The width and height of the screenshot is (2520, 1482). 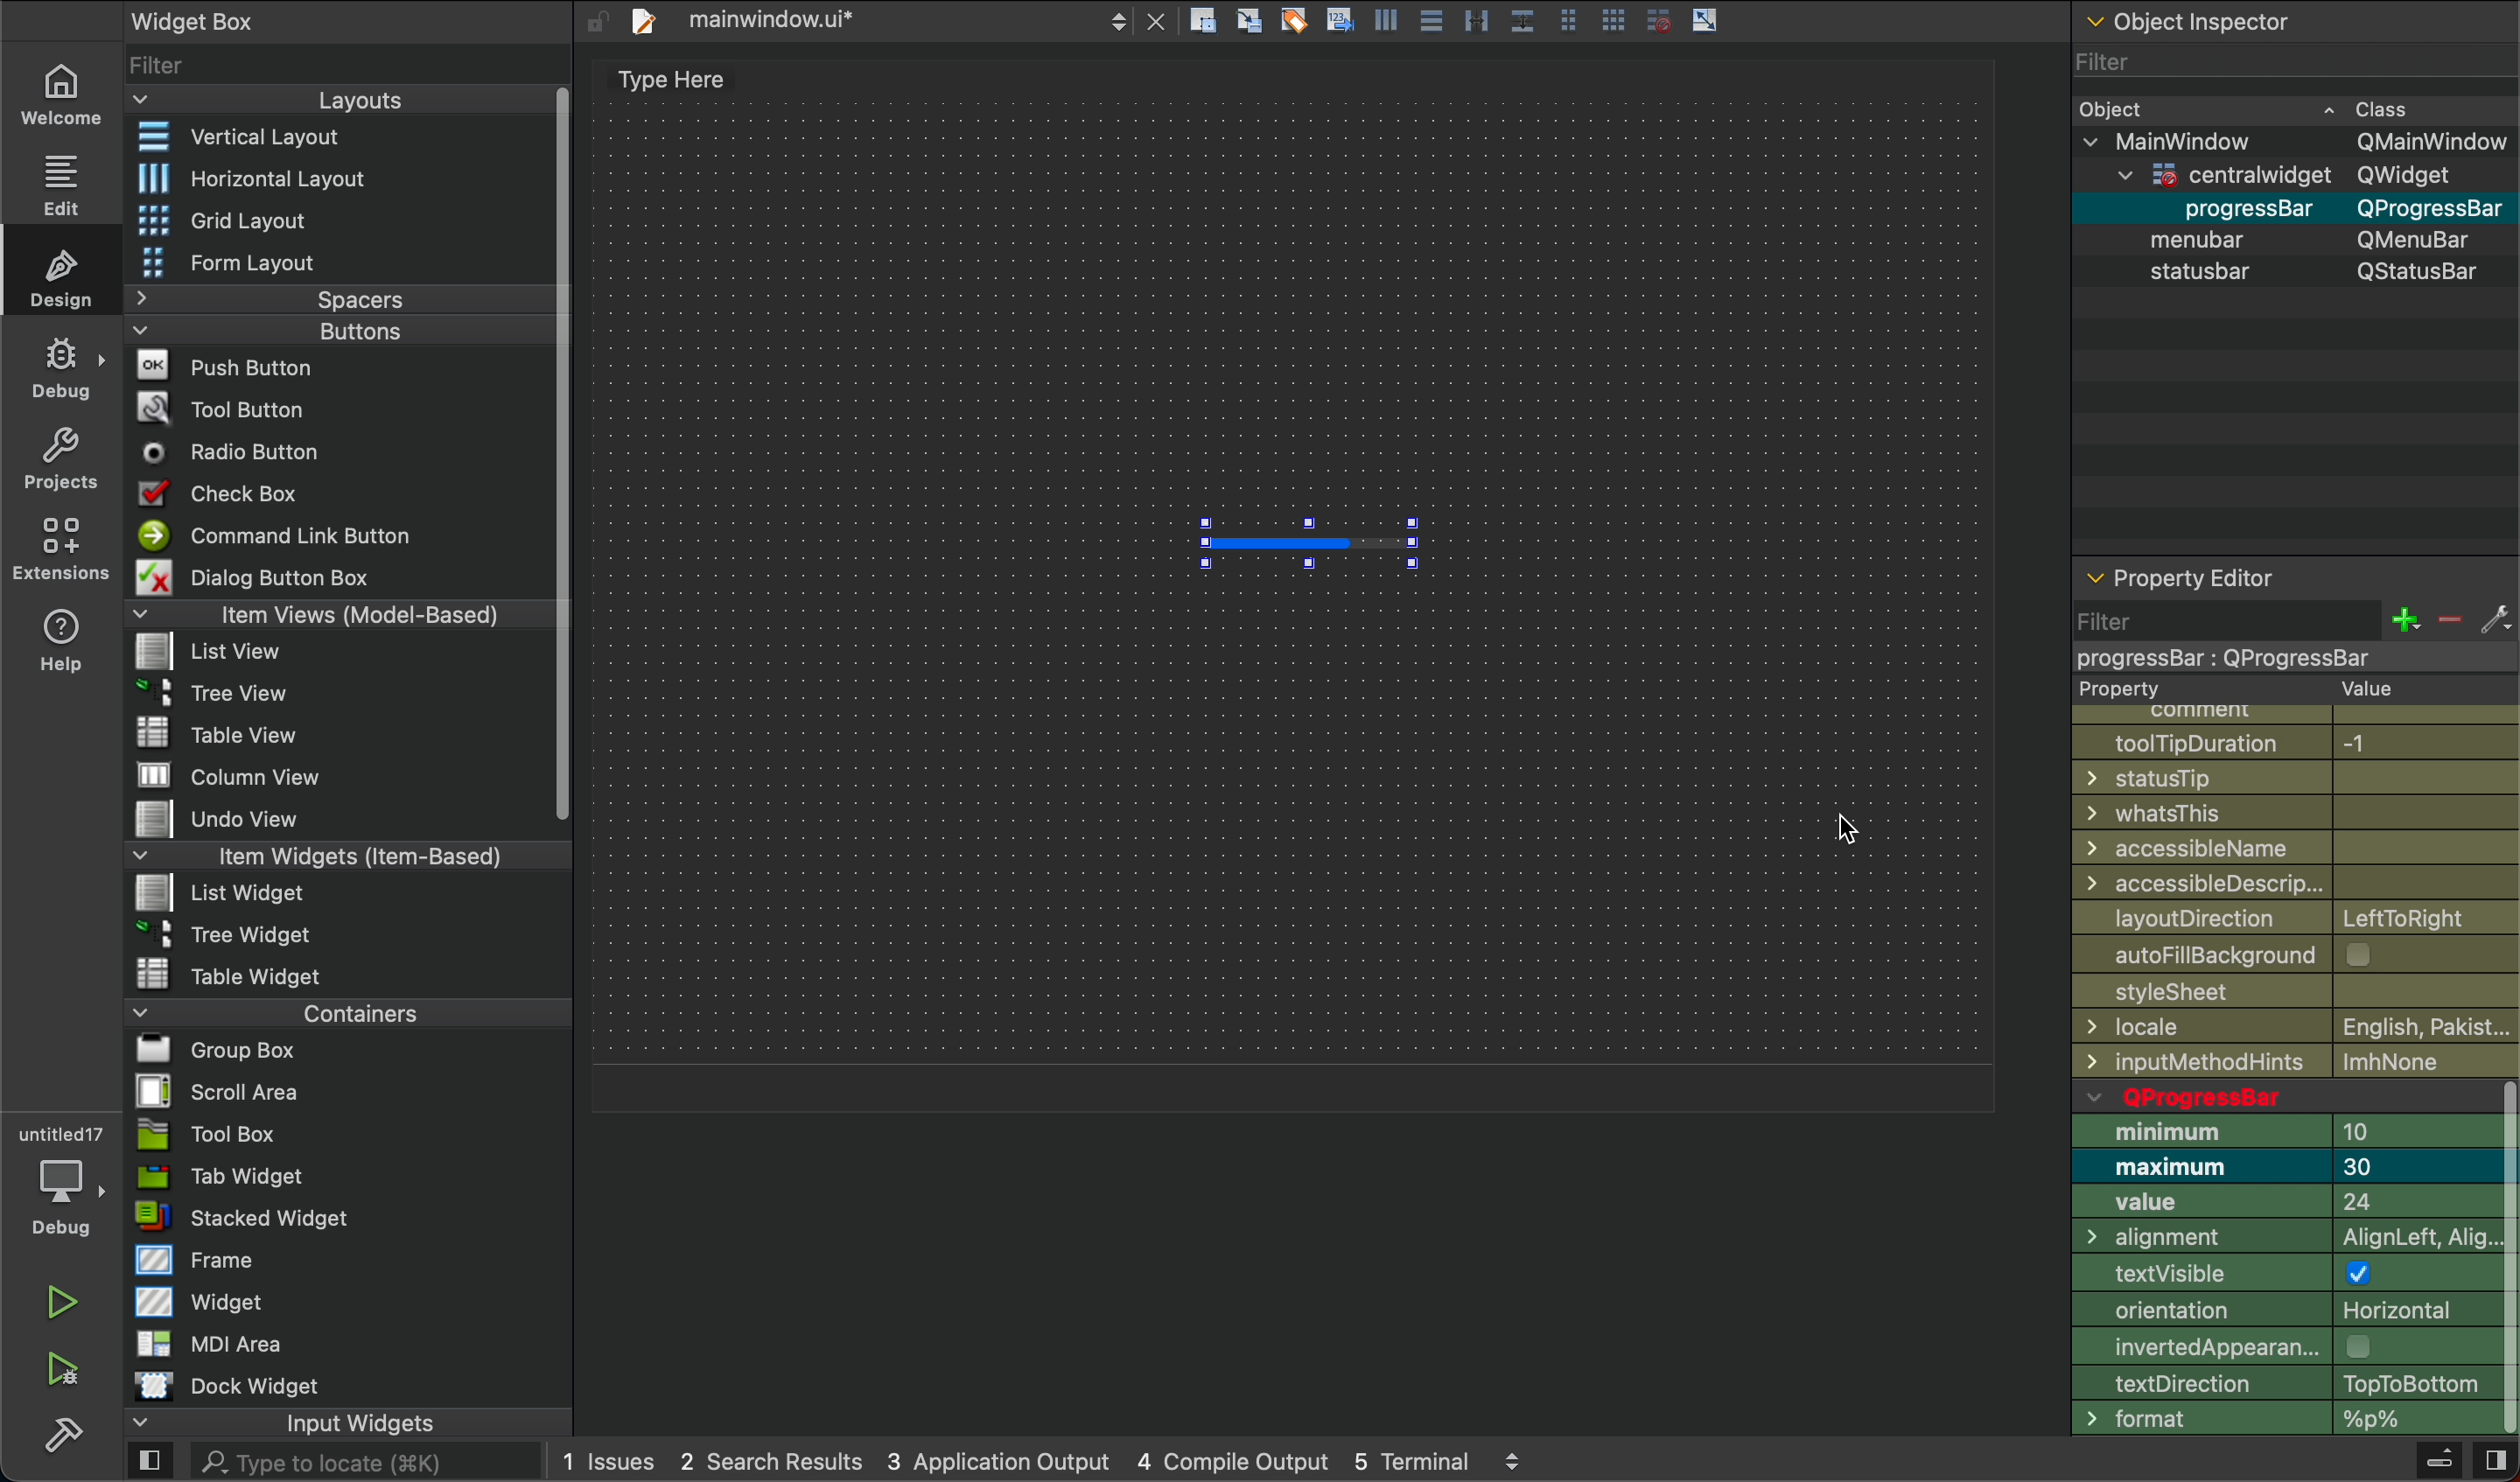 What do you see at coordinates (2279, 1420) in the screenshot?
I see `format` at bounding box center [2279, 1420].